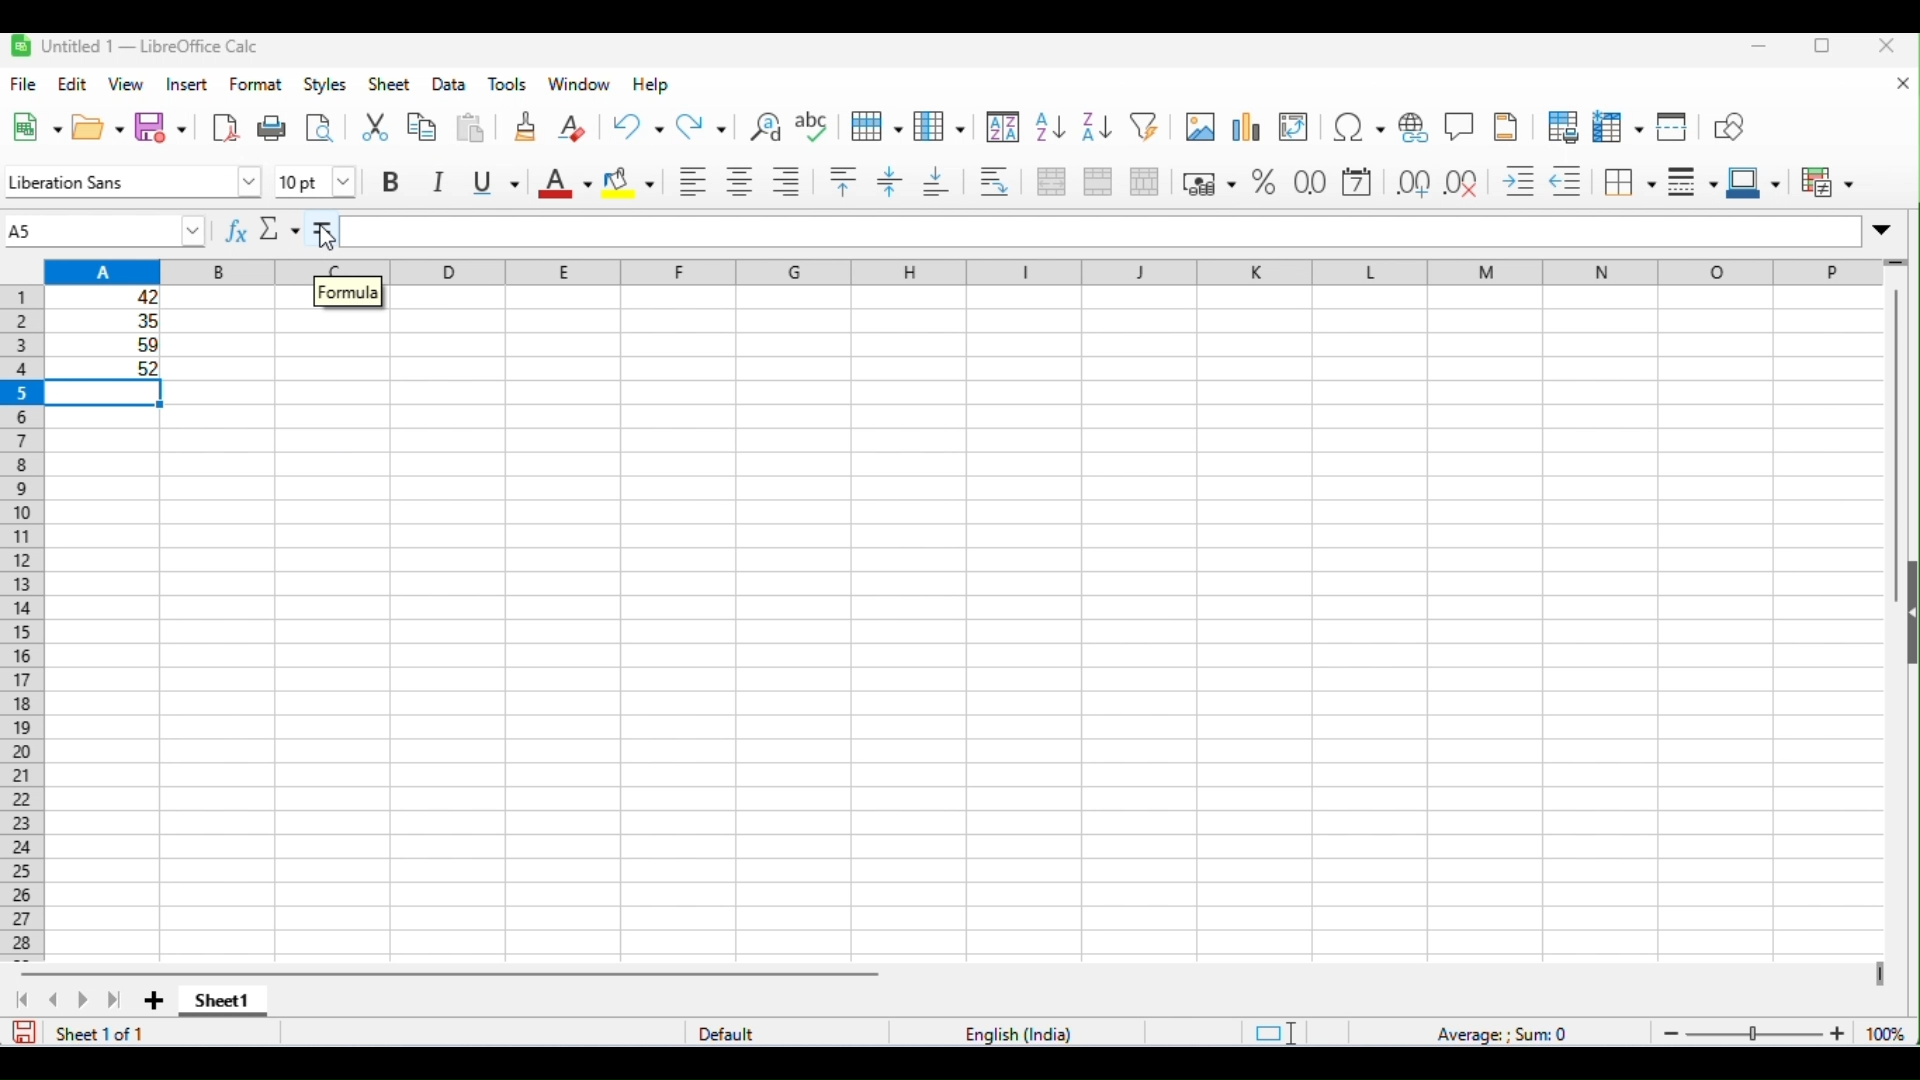 The height and width of the screenshot is (1080, 1920). Describe the element at coordinates (29, 999) in the screenshot. I see `first sheet` at that location.